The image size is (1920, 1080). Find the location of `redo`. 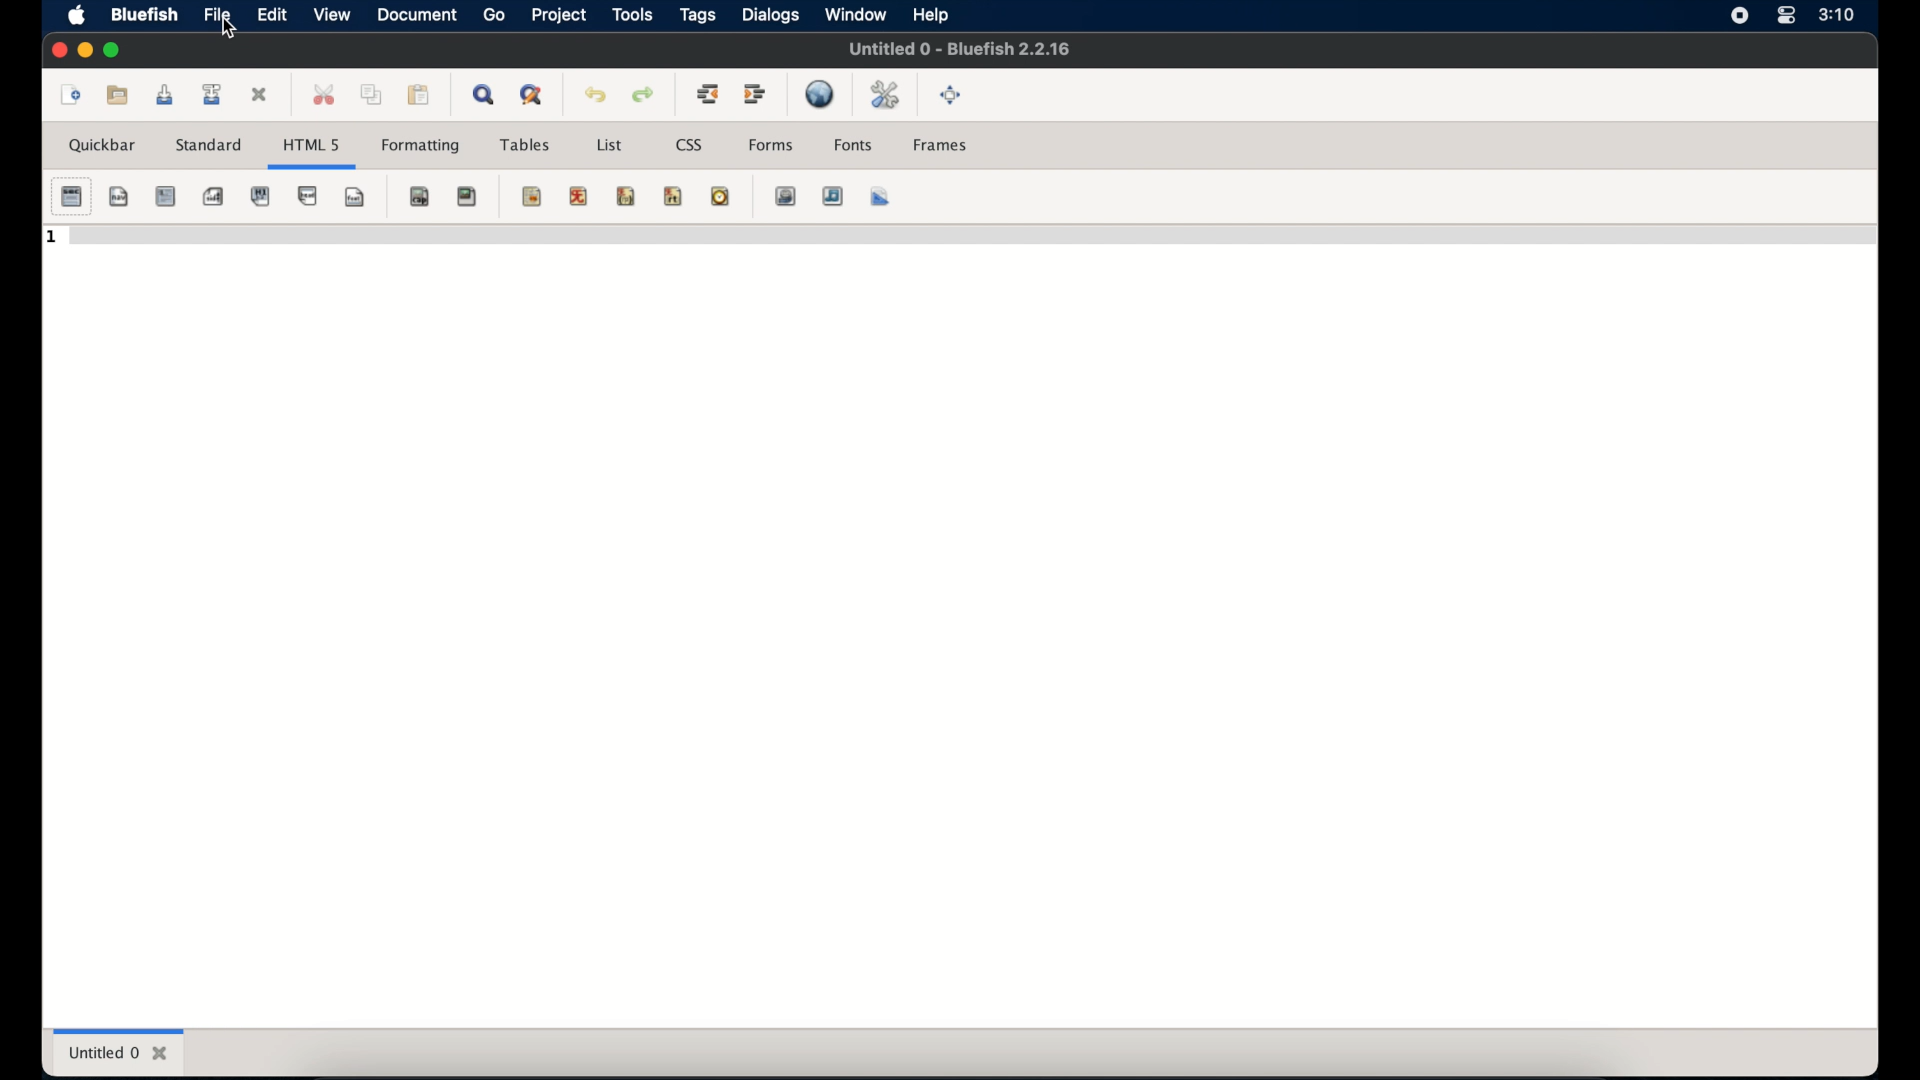

redo is located at coordinates (644, 95).